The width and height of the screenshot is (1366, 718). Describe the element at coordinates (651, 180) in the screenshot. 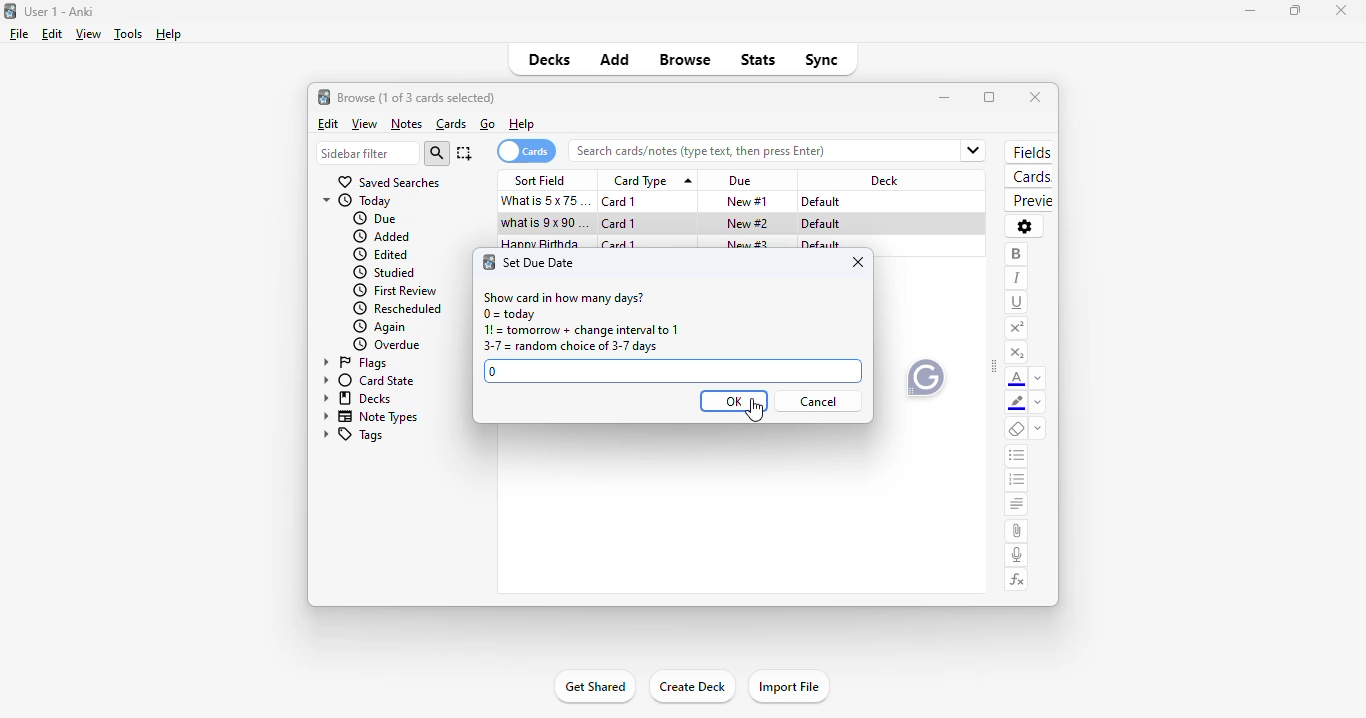

I see `card type` at that location.